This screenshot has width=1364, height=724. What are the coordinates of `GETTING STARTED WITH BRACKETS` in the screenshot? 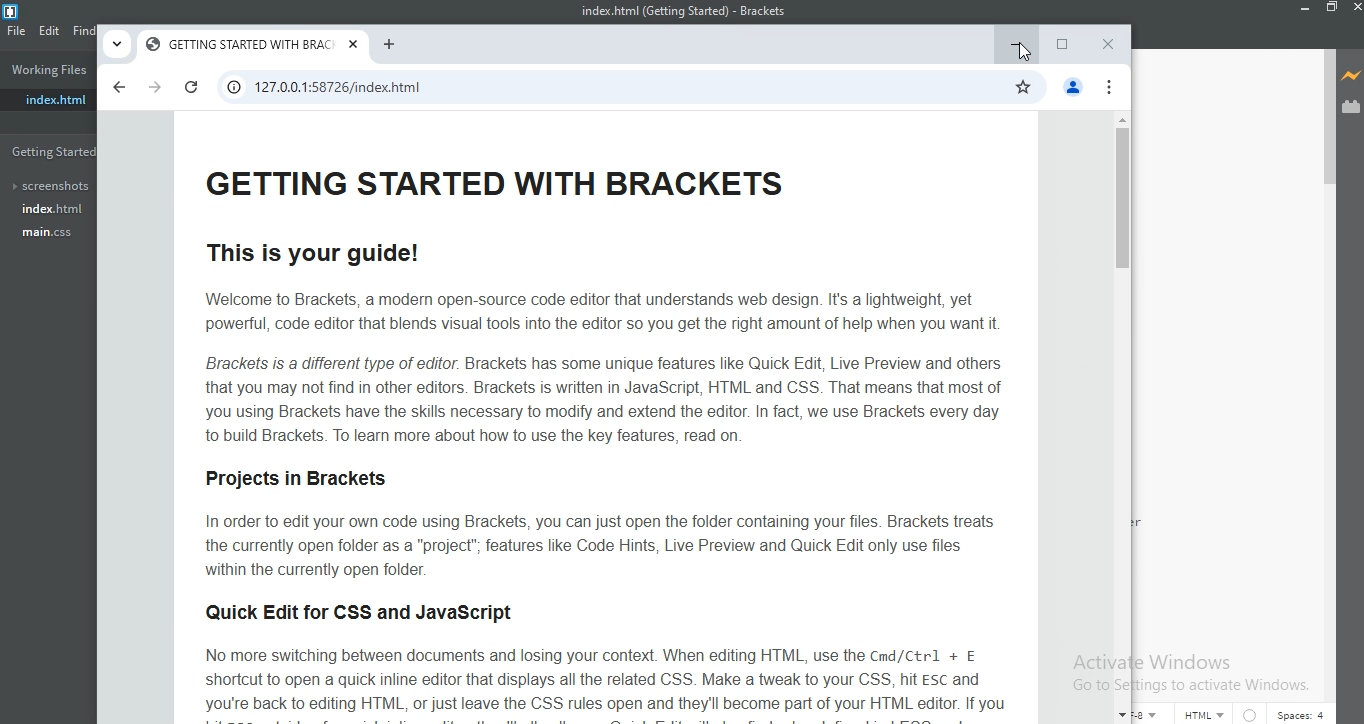 It's located at (240, 47).